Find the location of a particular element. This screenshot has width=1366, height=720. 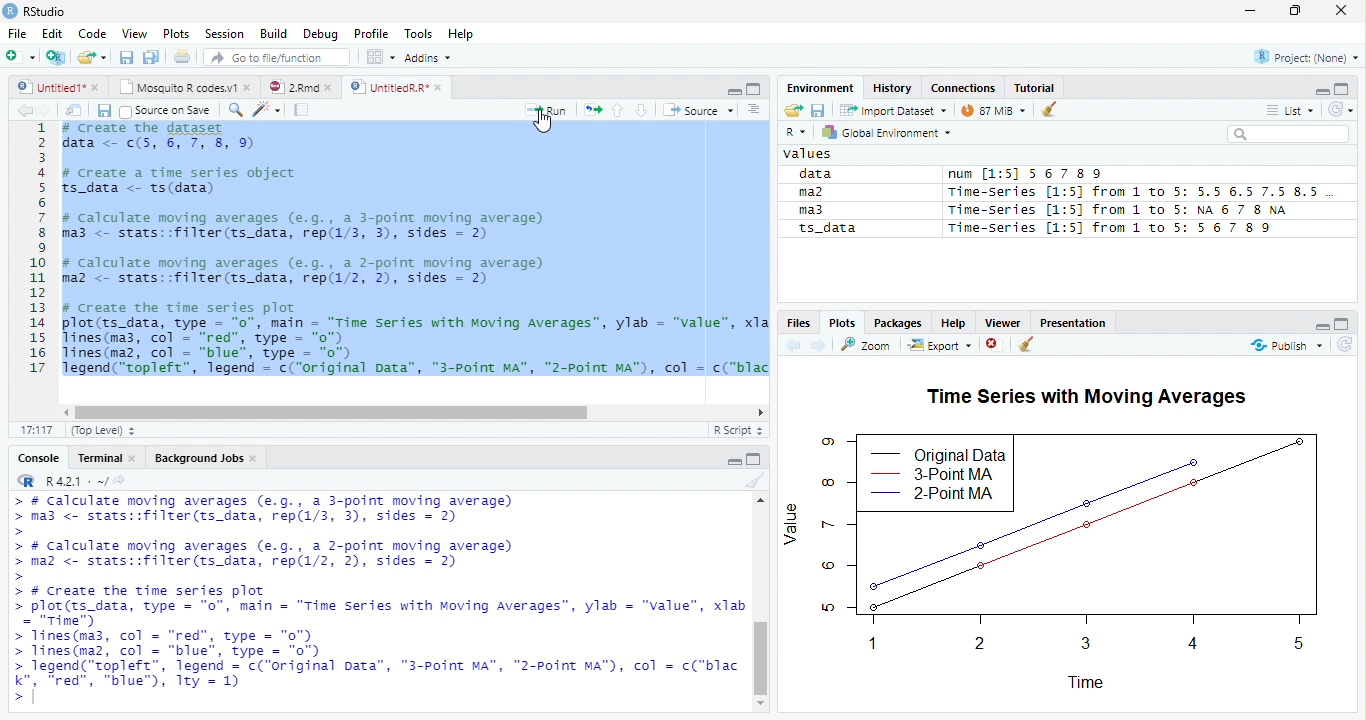

untitled 1 is located at coordinates (46, 86).